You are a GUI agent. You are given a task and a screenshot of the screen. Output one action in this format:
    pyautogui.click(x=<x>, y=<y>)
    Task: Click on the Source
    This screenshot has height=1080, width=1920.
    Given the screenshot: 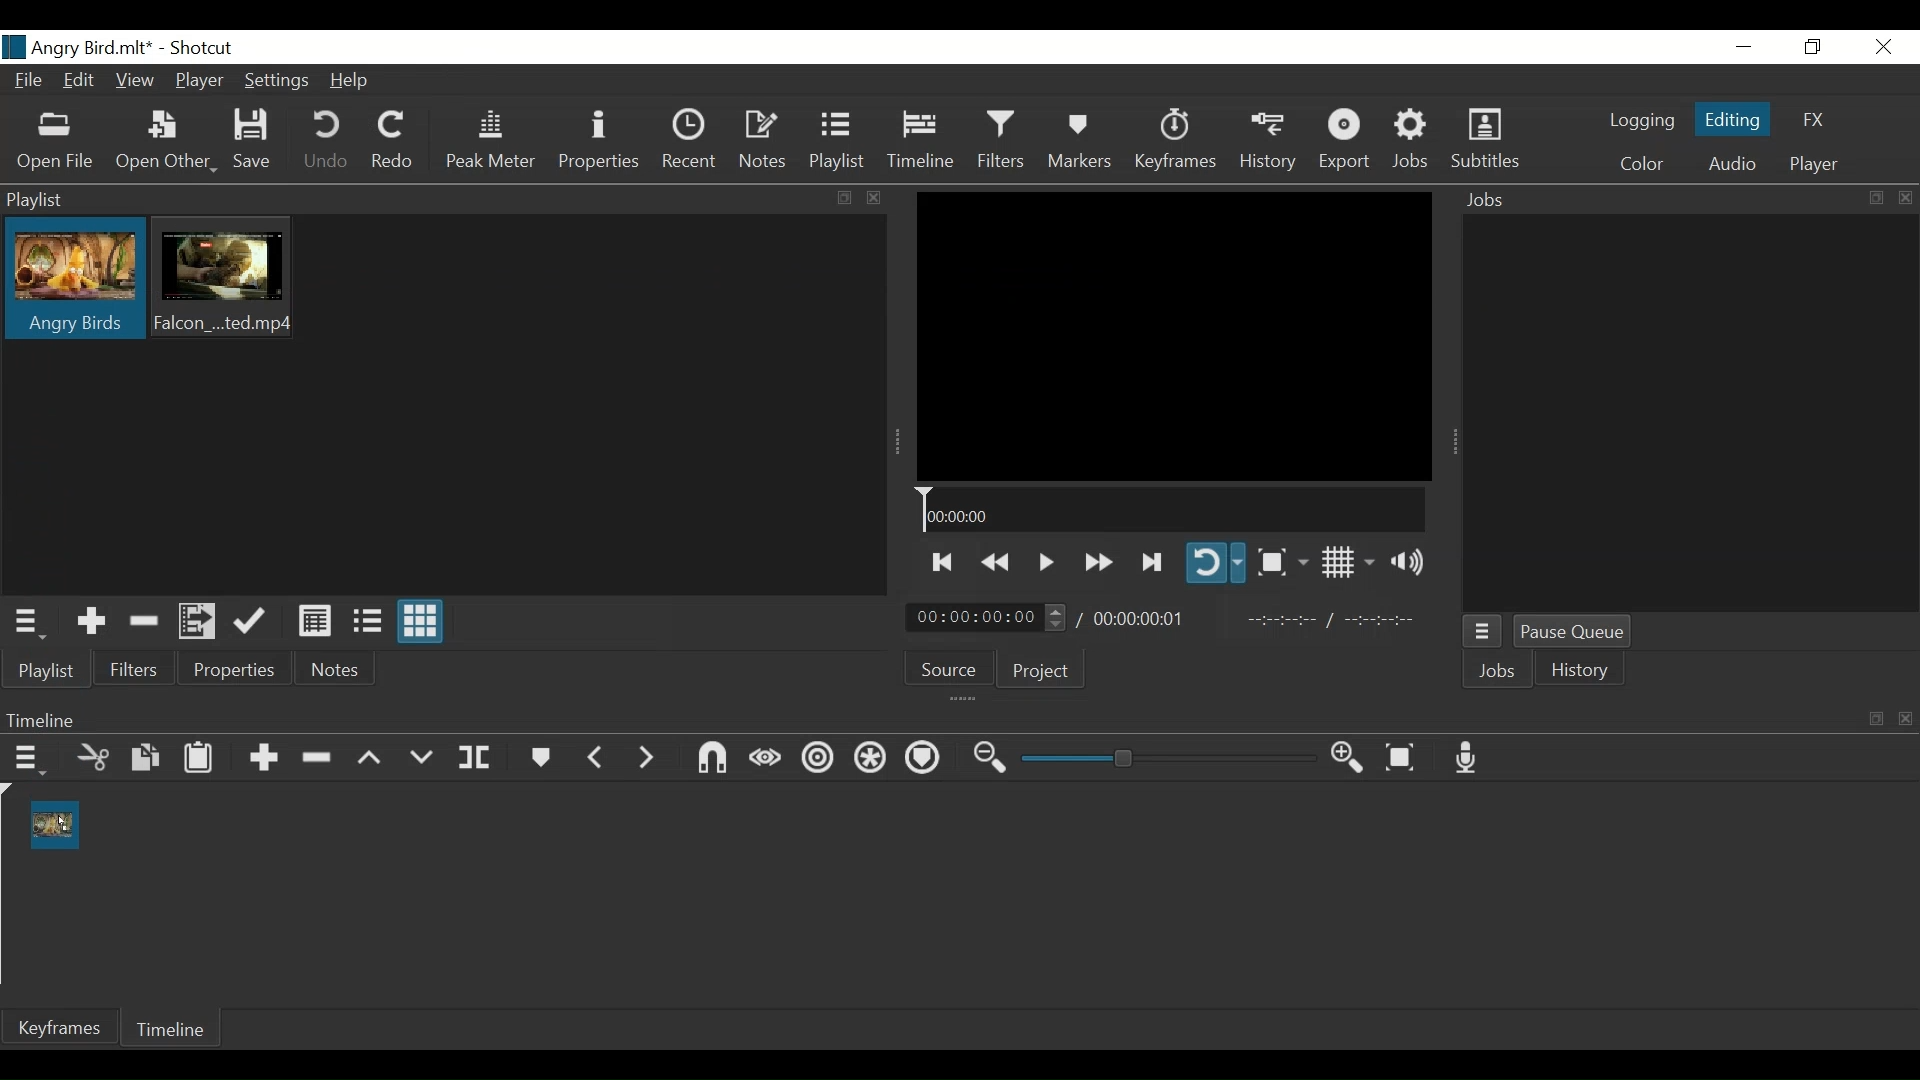 What is the action you would take?
    pyautogui.click(x=952, y=672)
    